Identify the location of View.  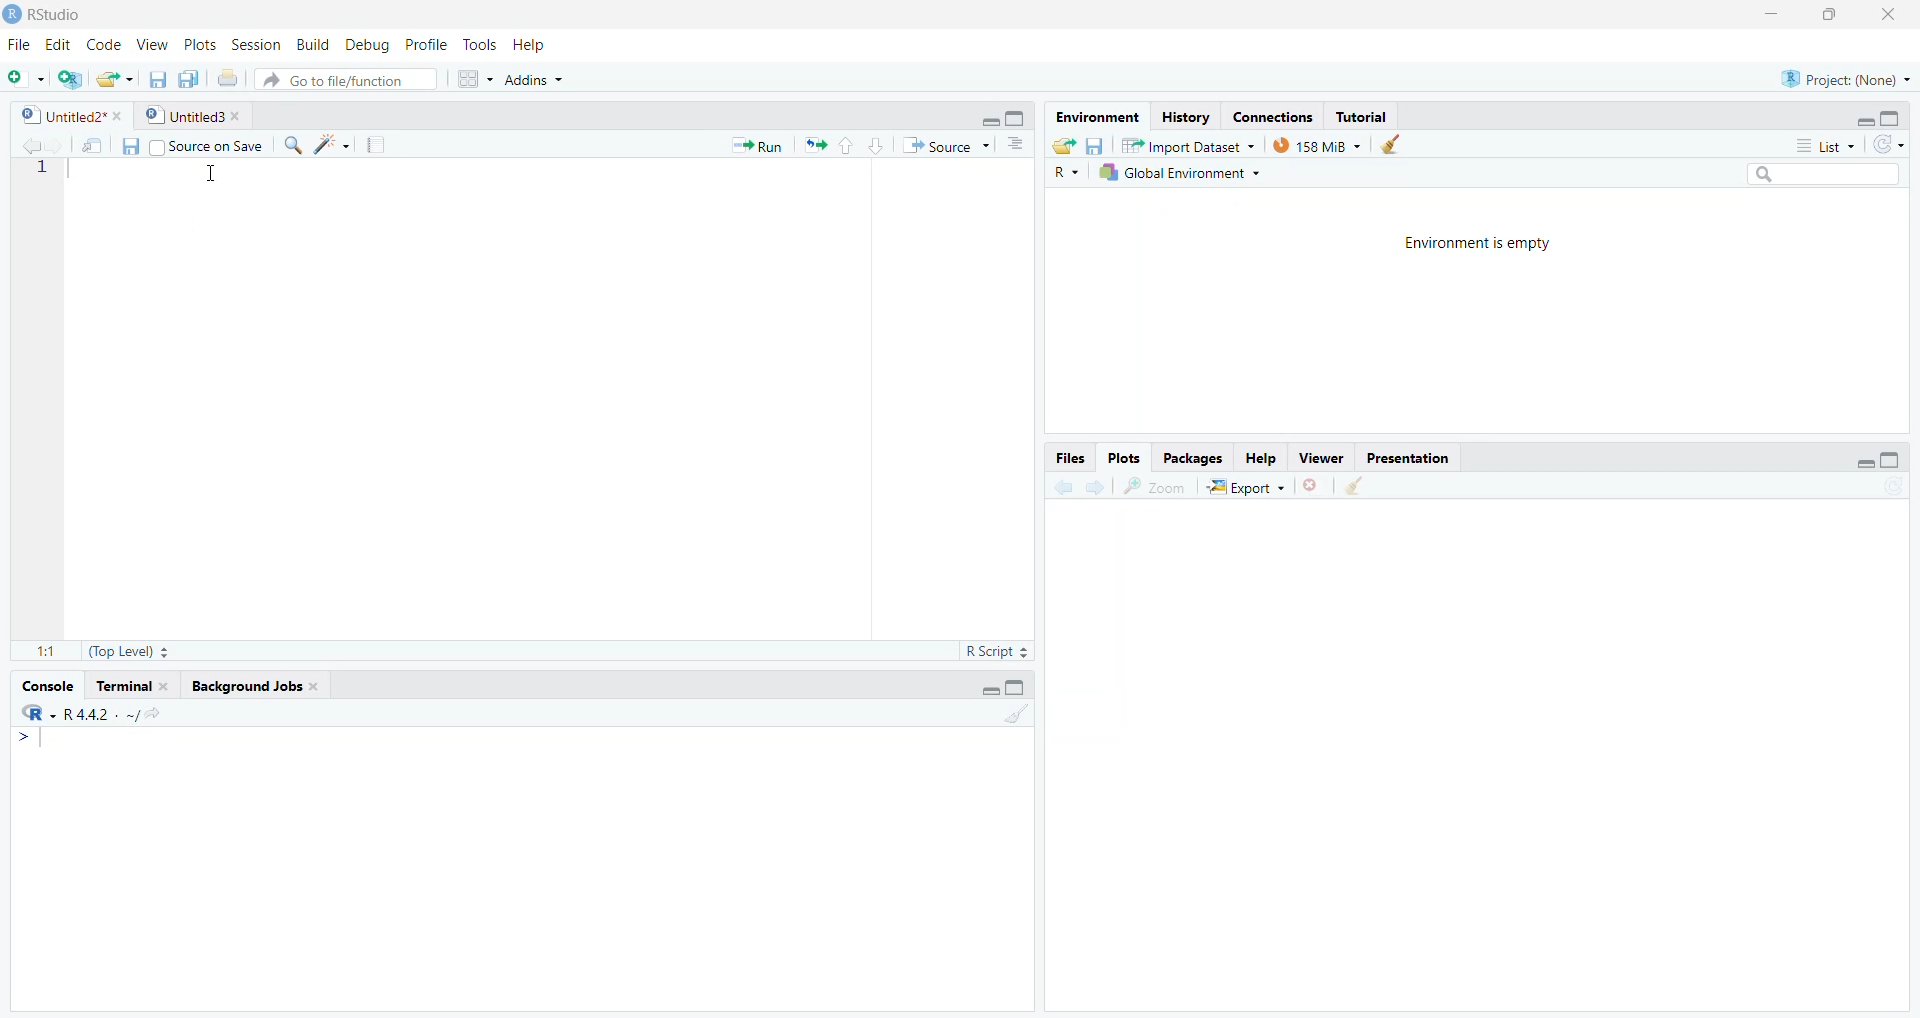
(153, 40).